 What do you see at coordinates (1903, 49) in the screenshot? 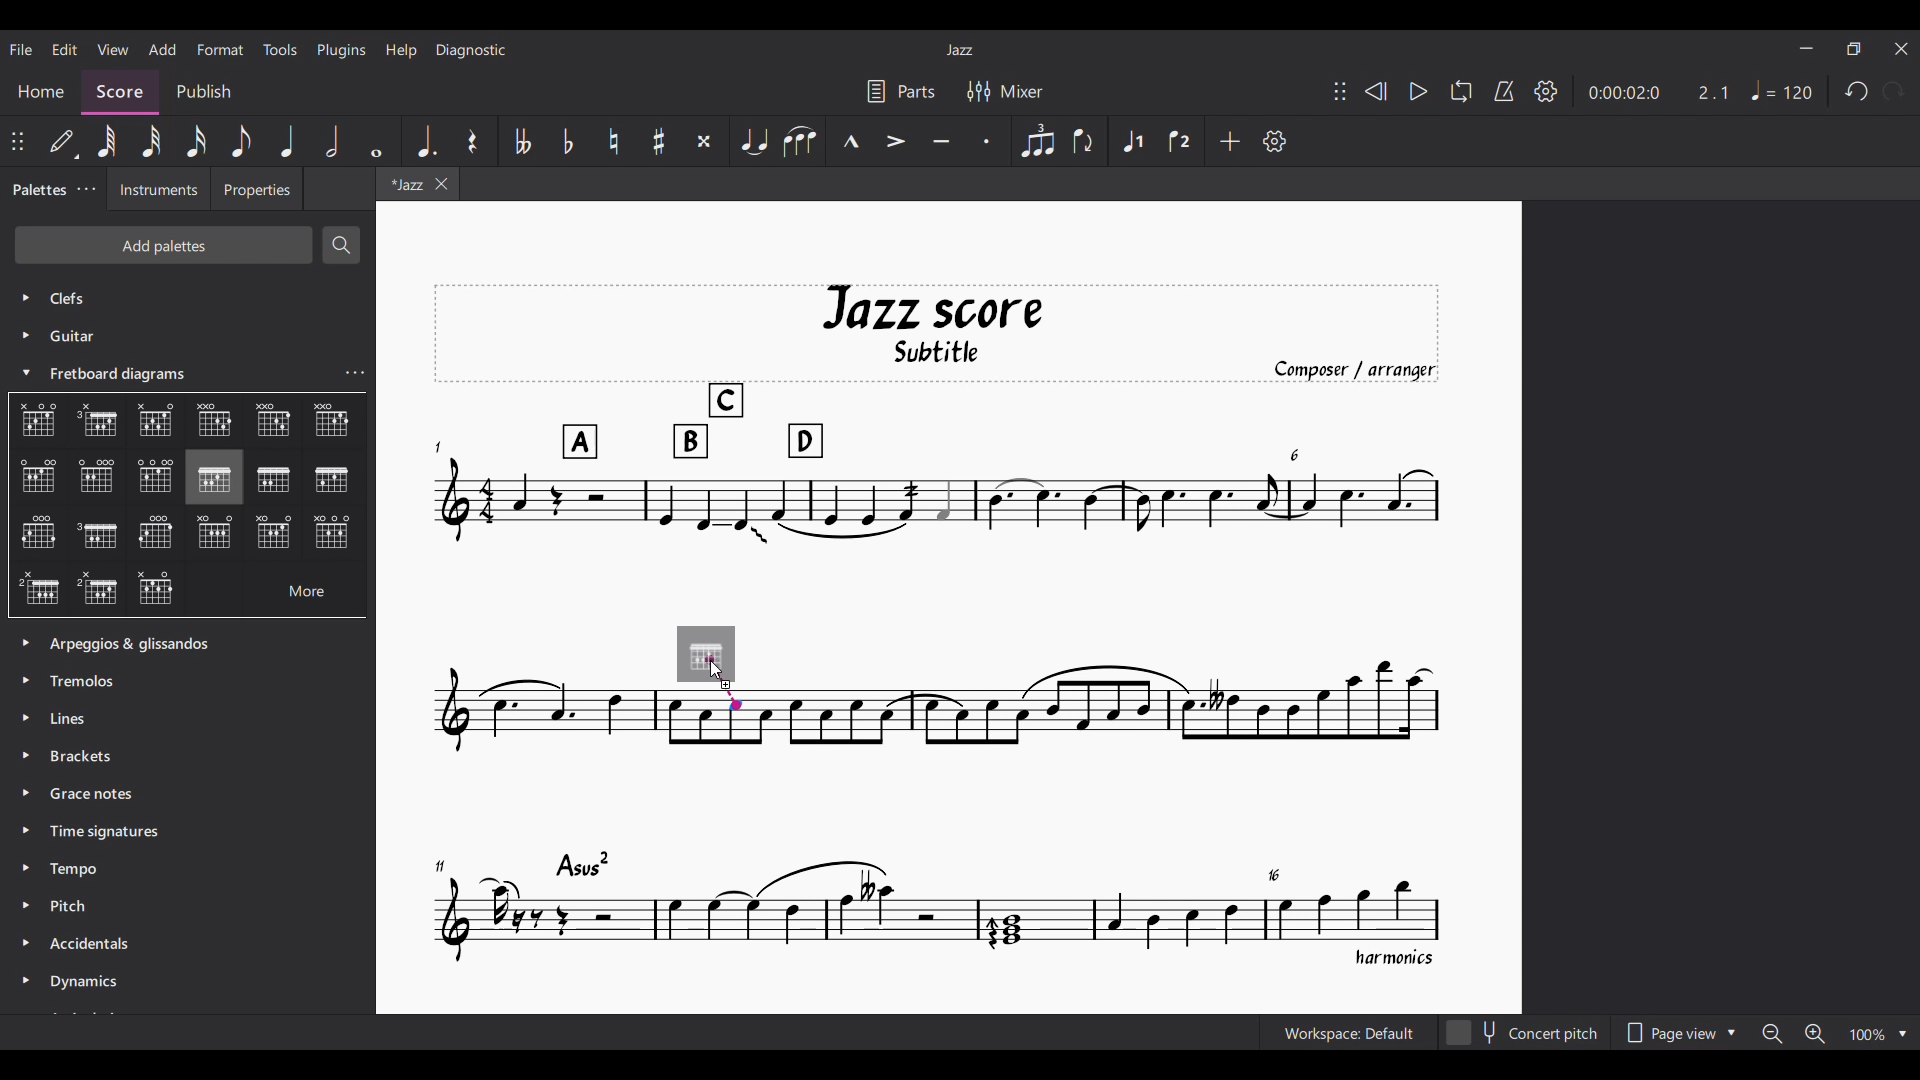
I see `Close` at bounding box center [1903, 49].